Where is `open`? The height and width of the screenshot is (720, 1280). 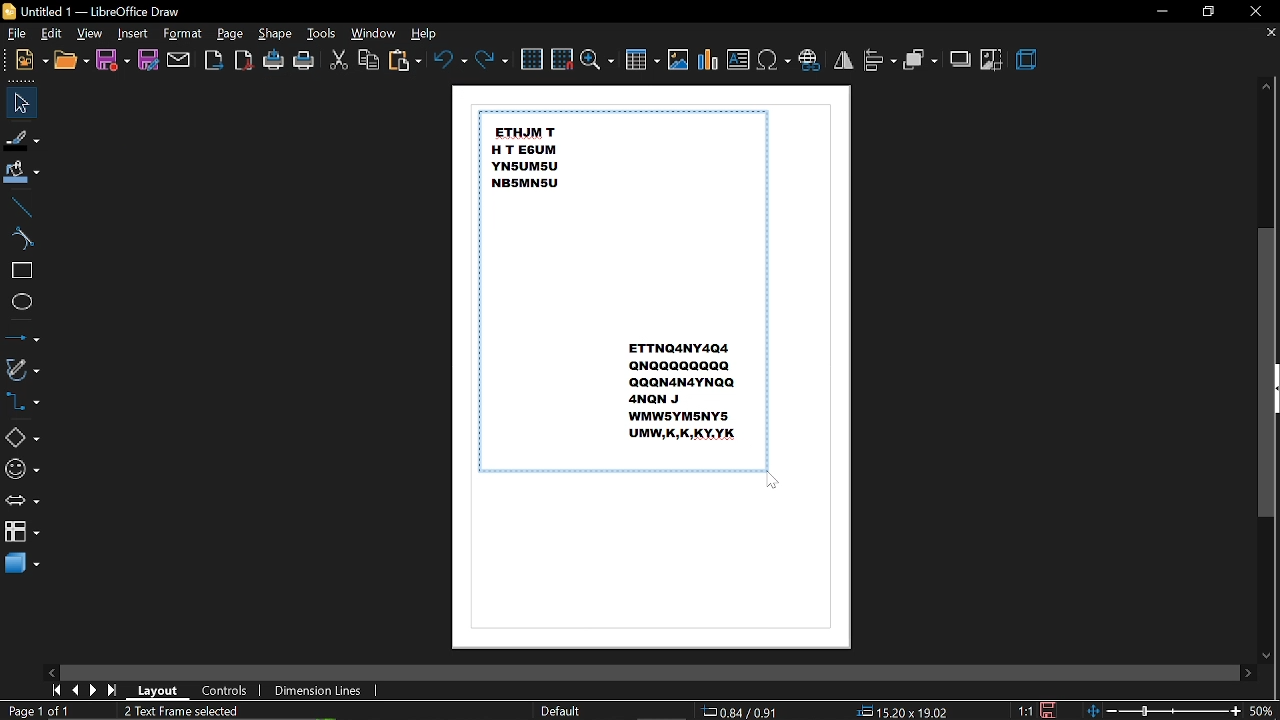
open is located at coordinates (71, 62).